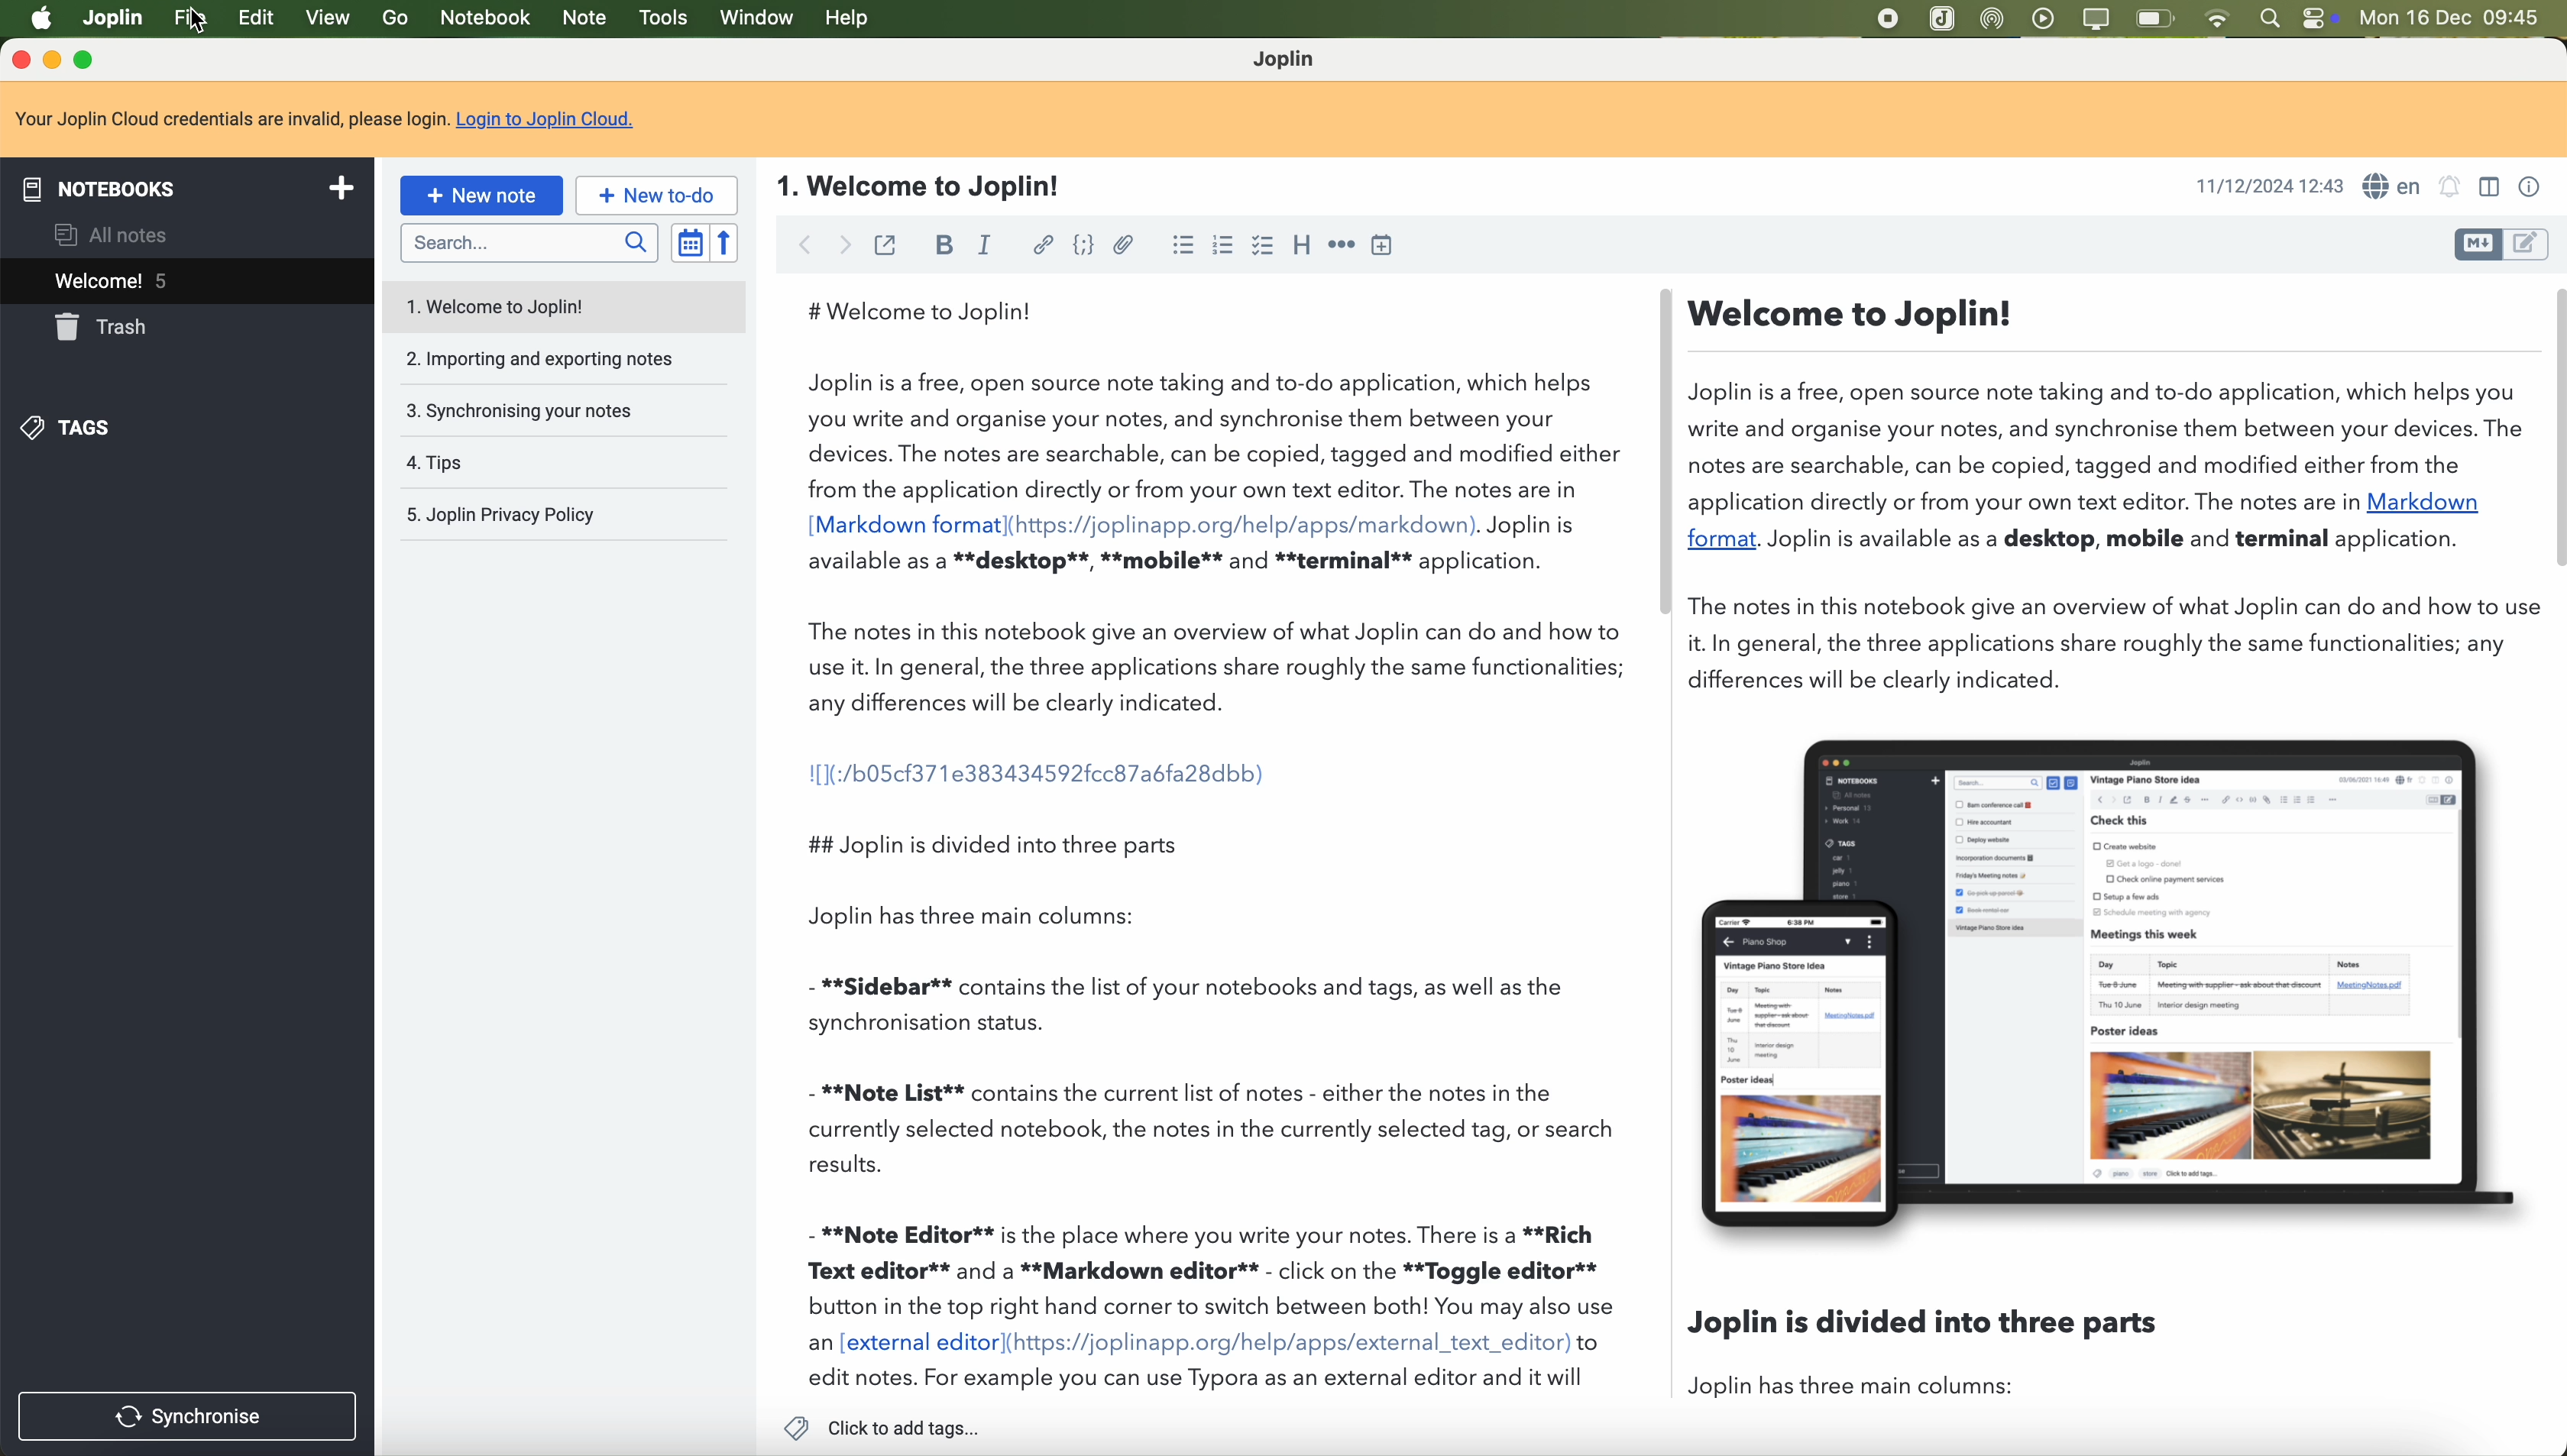  I want to click on minimize, so click(53, 61).